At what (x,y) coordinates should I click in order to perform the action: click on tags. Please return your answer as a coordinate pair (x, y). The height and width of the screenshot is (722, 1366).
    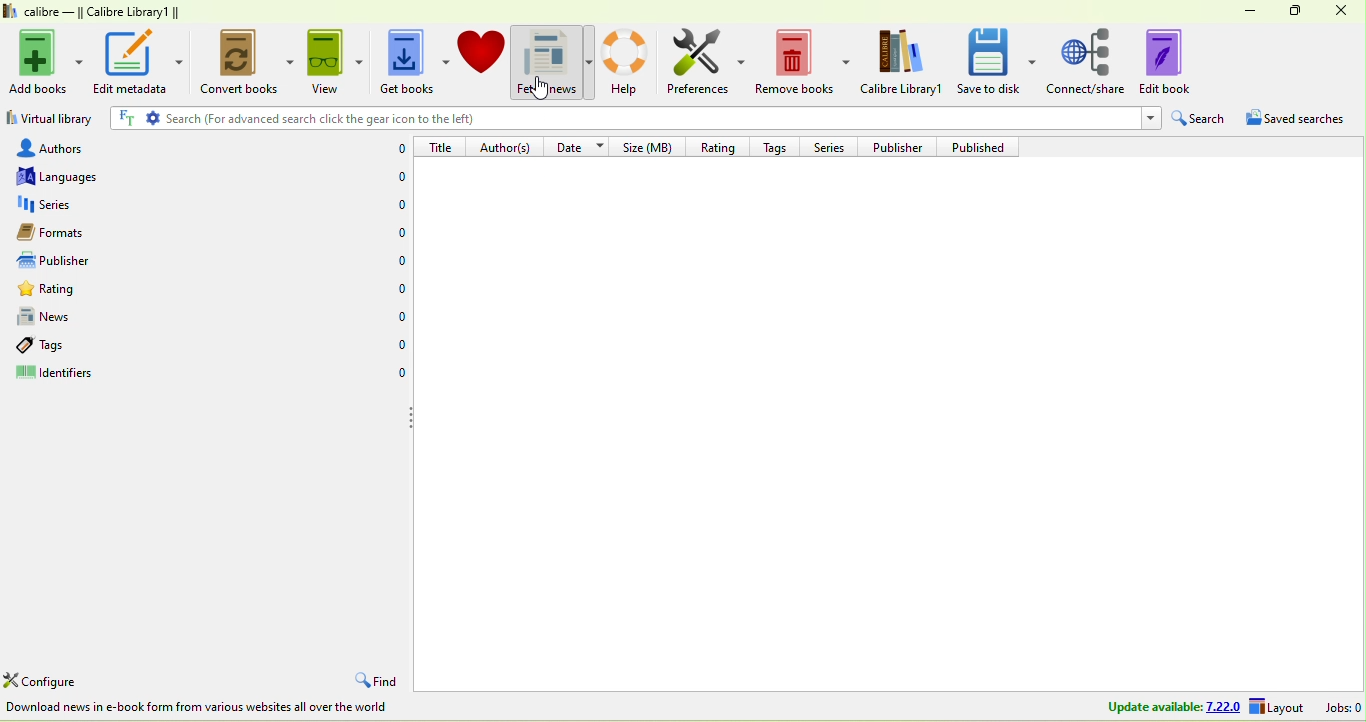
    Looking at the image, I should click on (150, 349).